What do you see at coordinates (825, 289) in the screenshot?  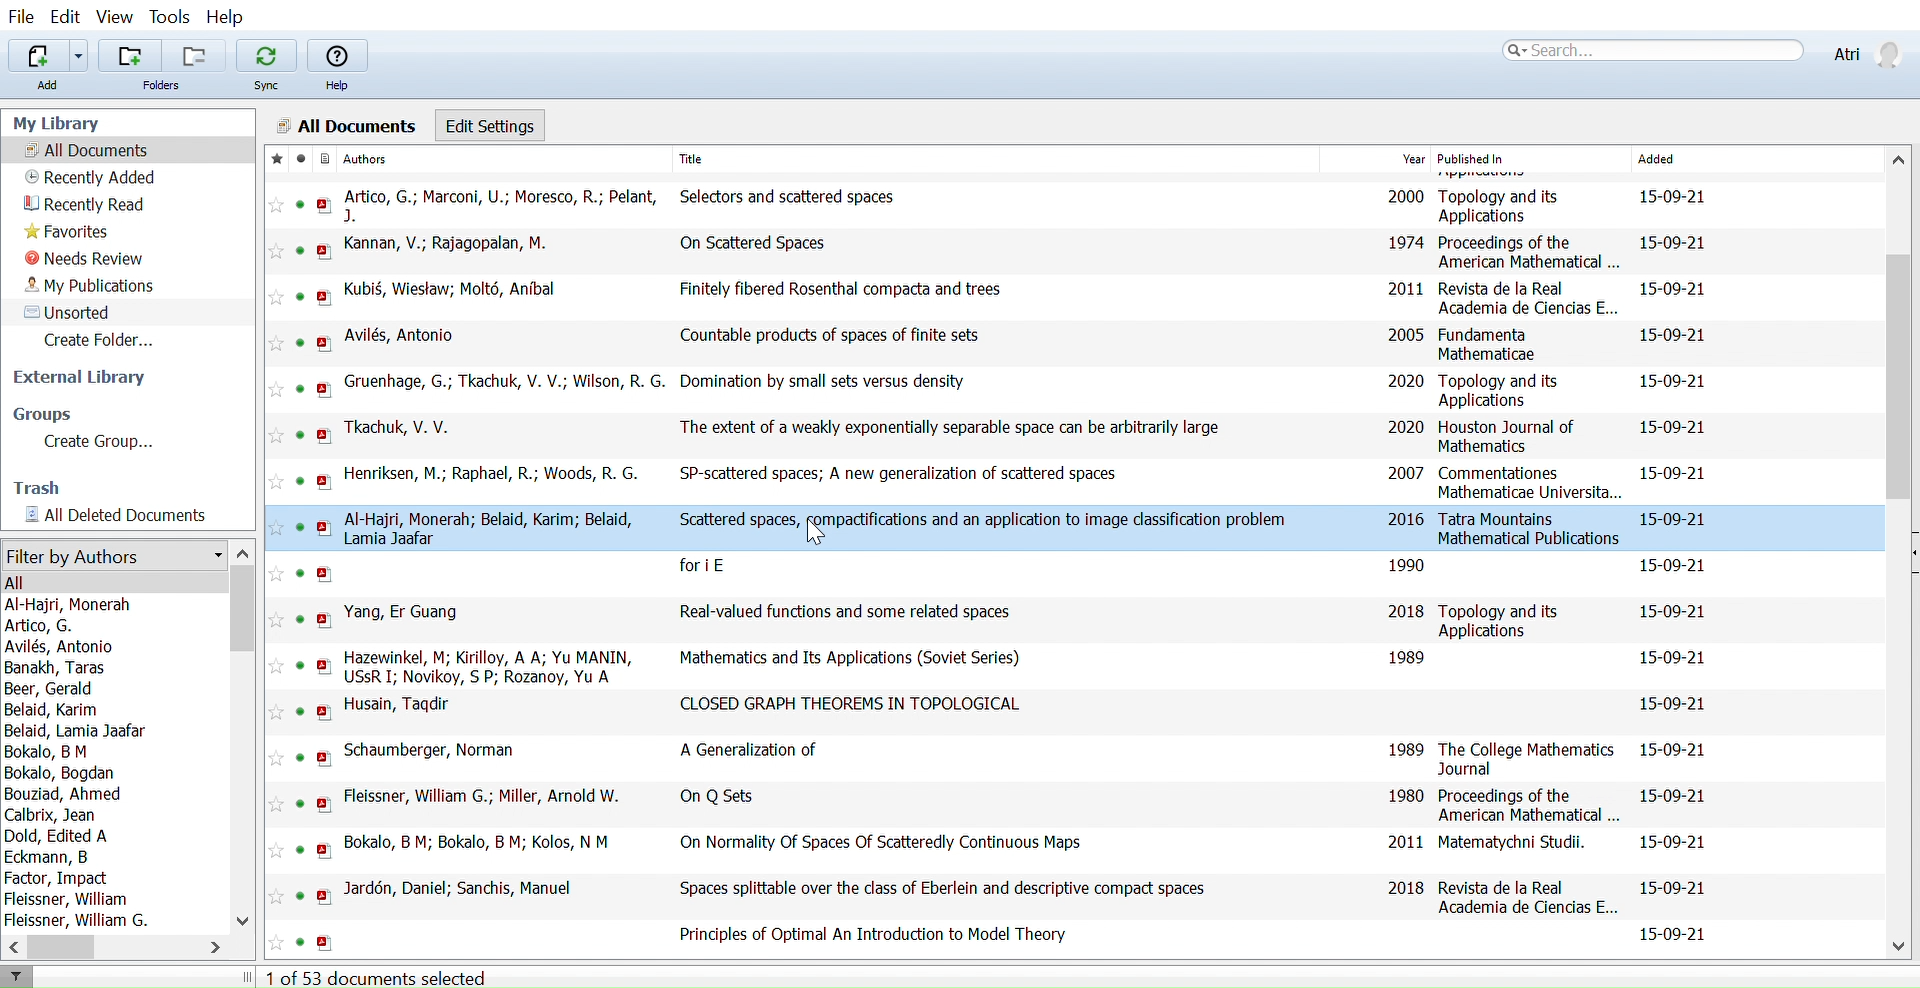 I see `Finitely fibered Rosenthal compacta and trees` at bounding box center [825, 289].